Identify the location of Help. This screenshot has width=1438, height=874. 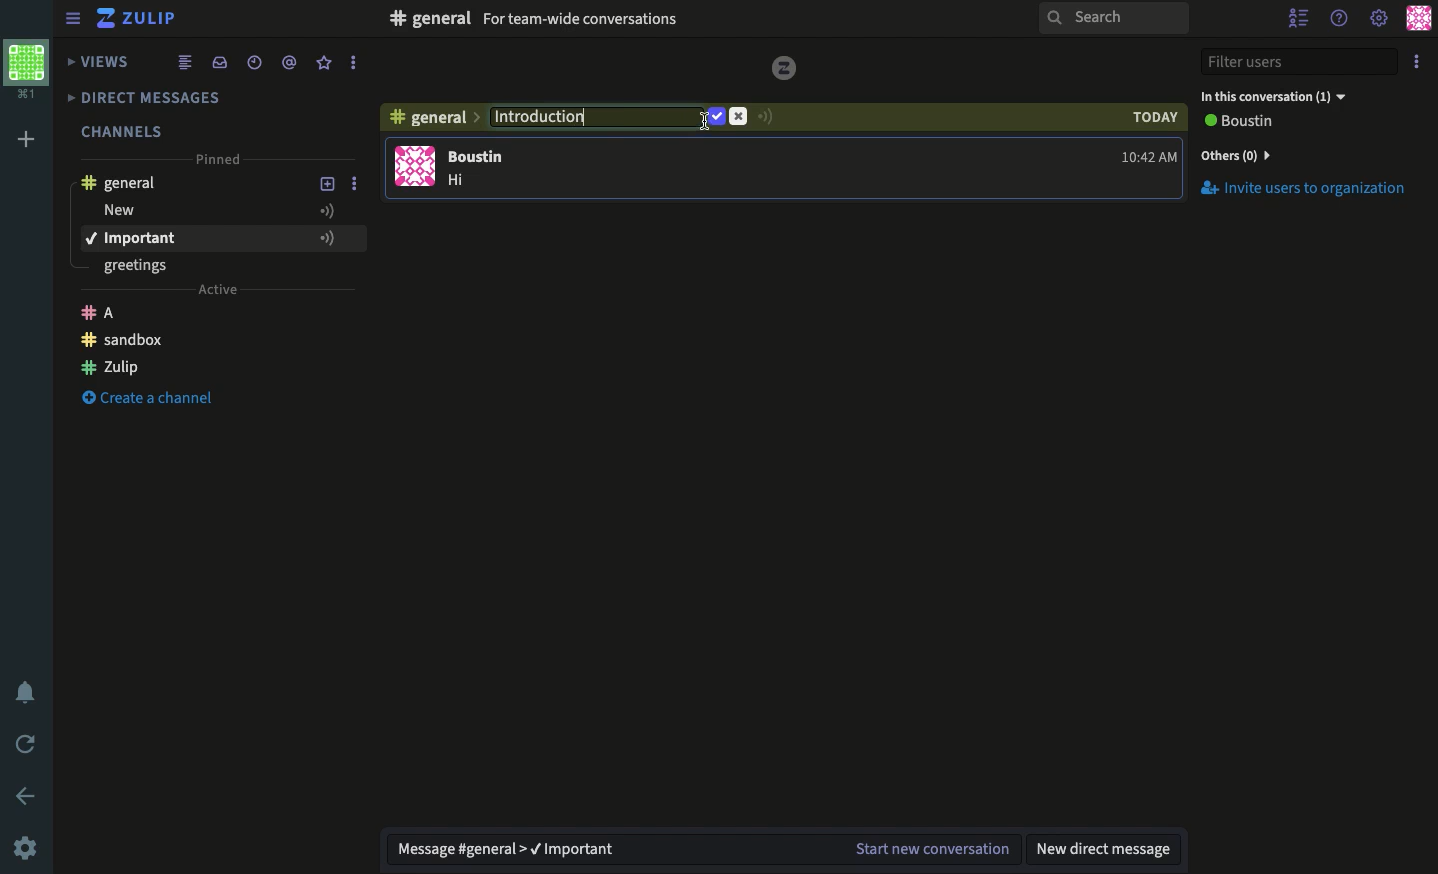
(1341, 20).